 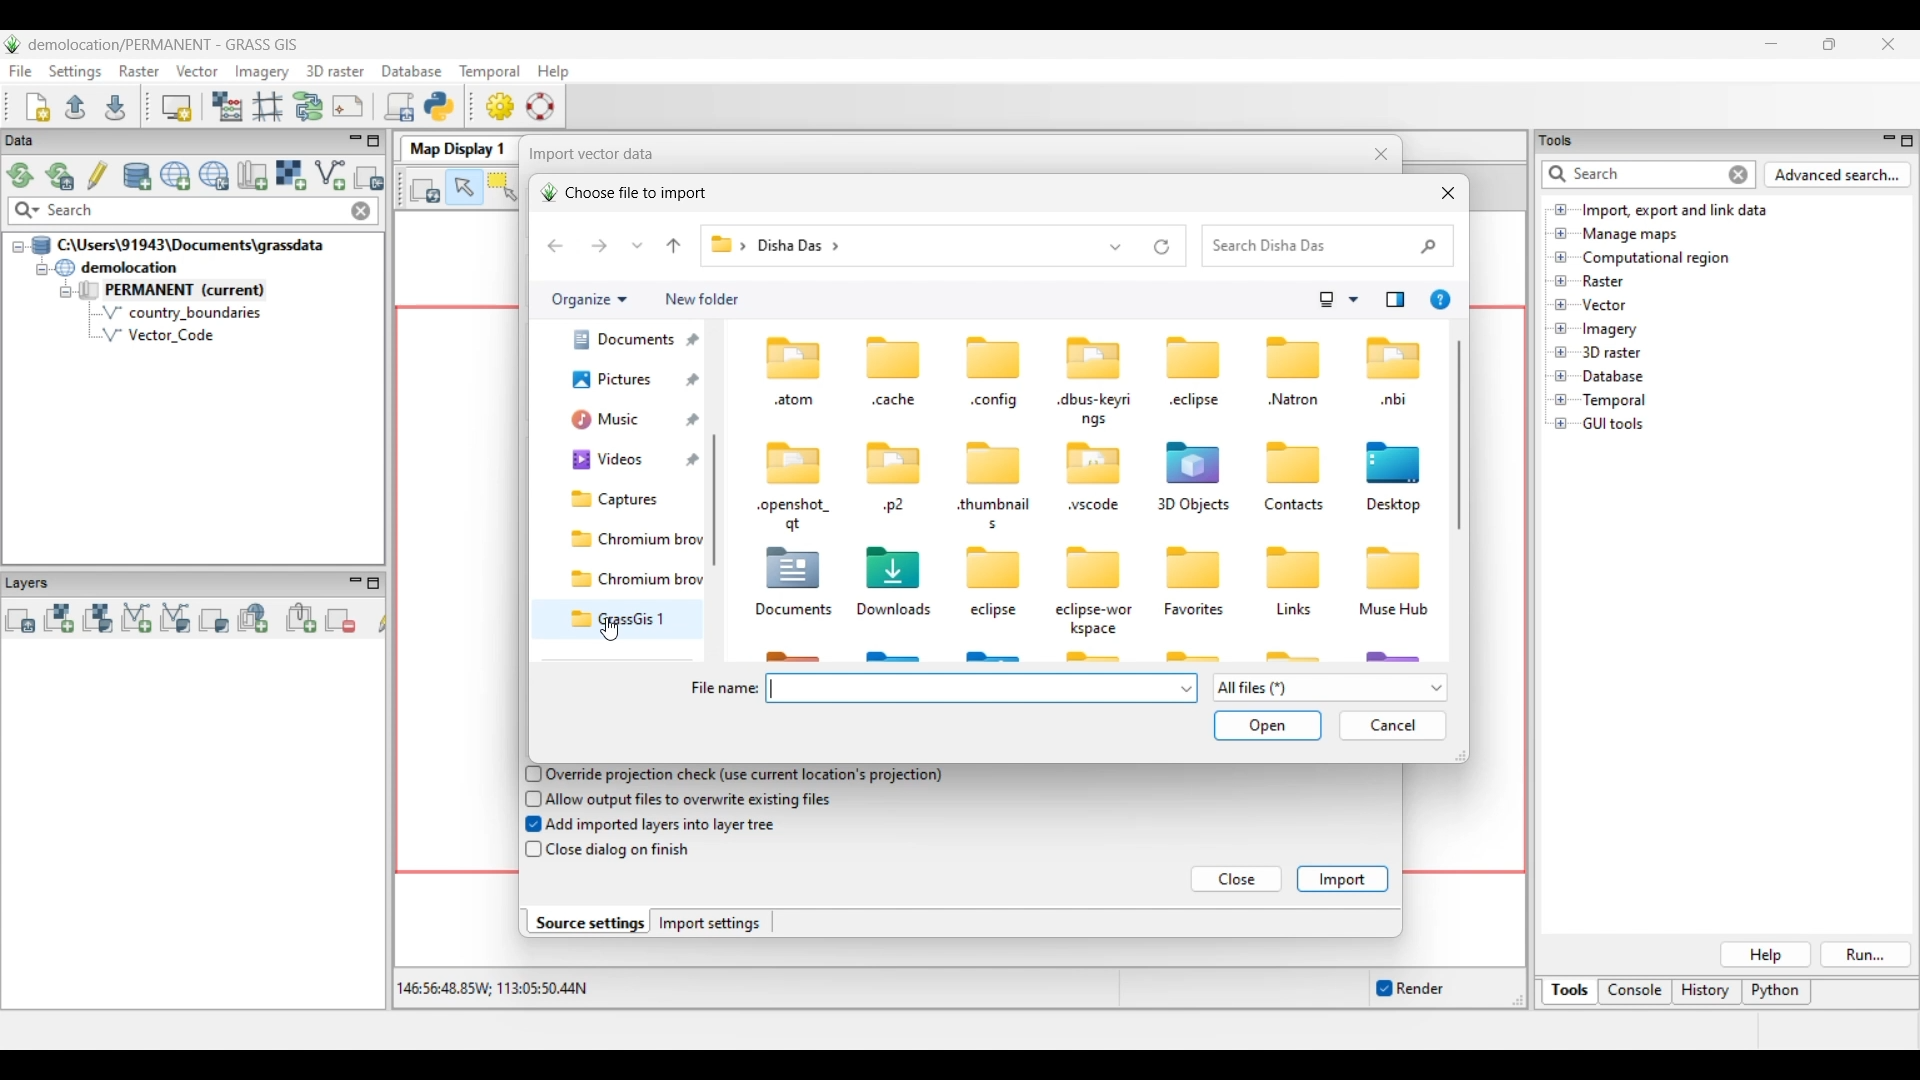 What do you see at coordinates (1440, 300) in the screenshot?
I see `Get help` at bounding box center [1440, 300].